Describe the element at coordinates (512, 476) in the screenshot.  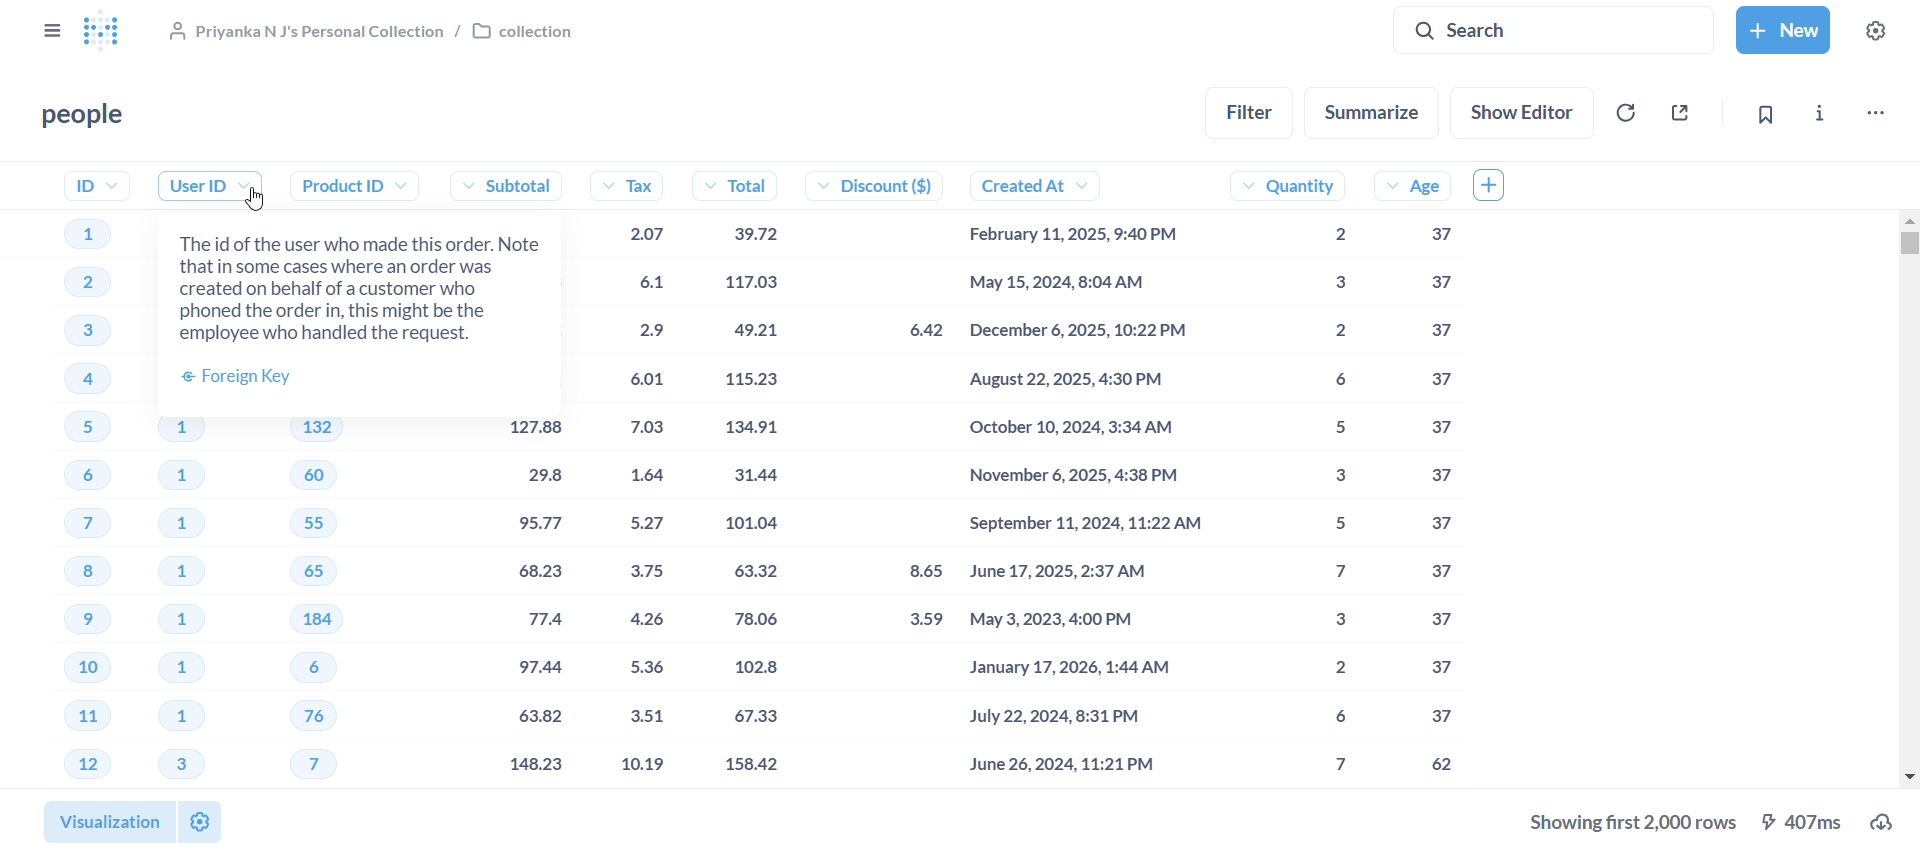
I see `subtotal` at that location.